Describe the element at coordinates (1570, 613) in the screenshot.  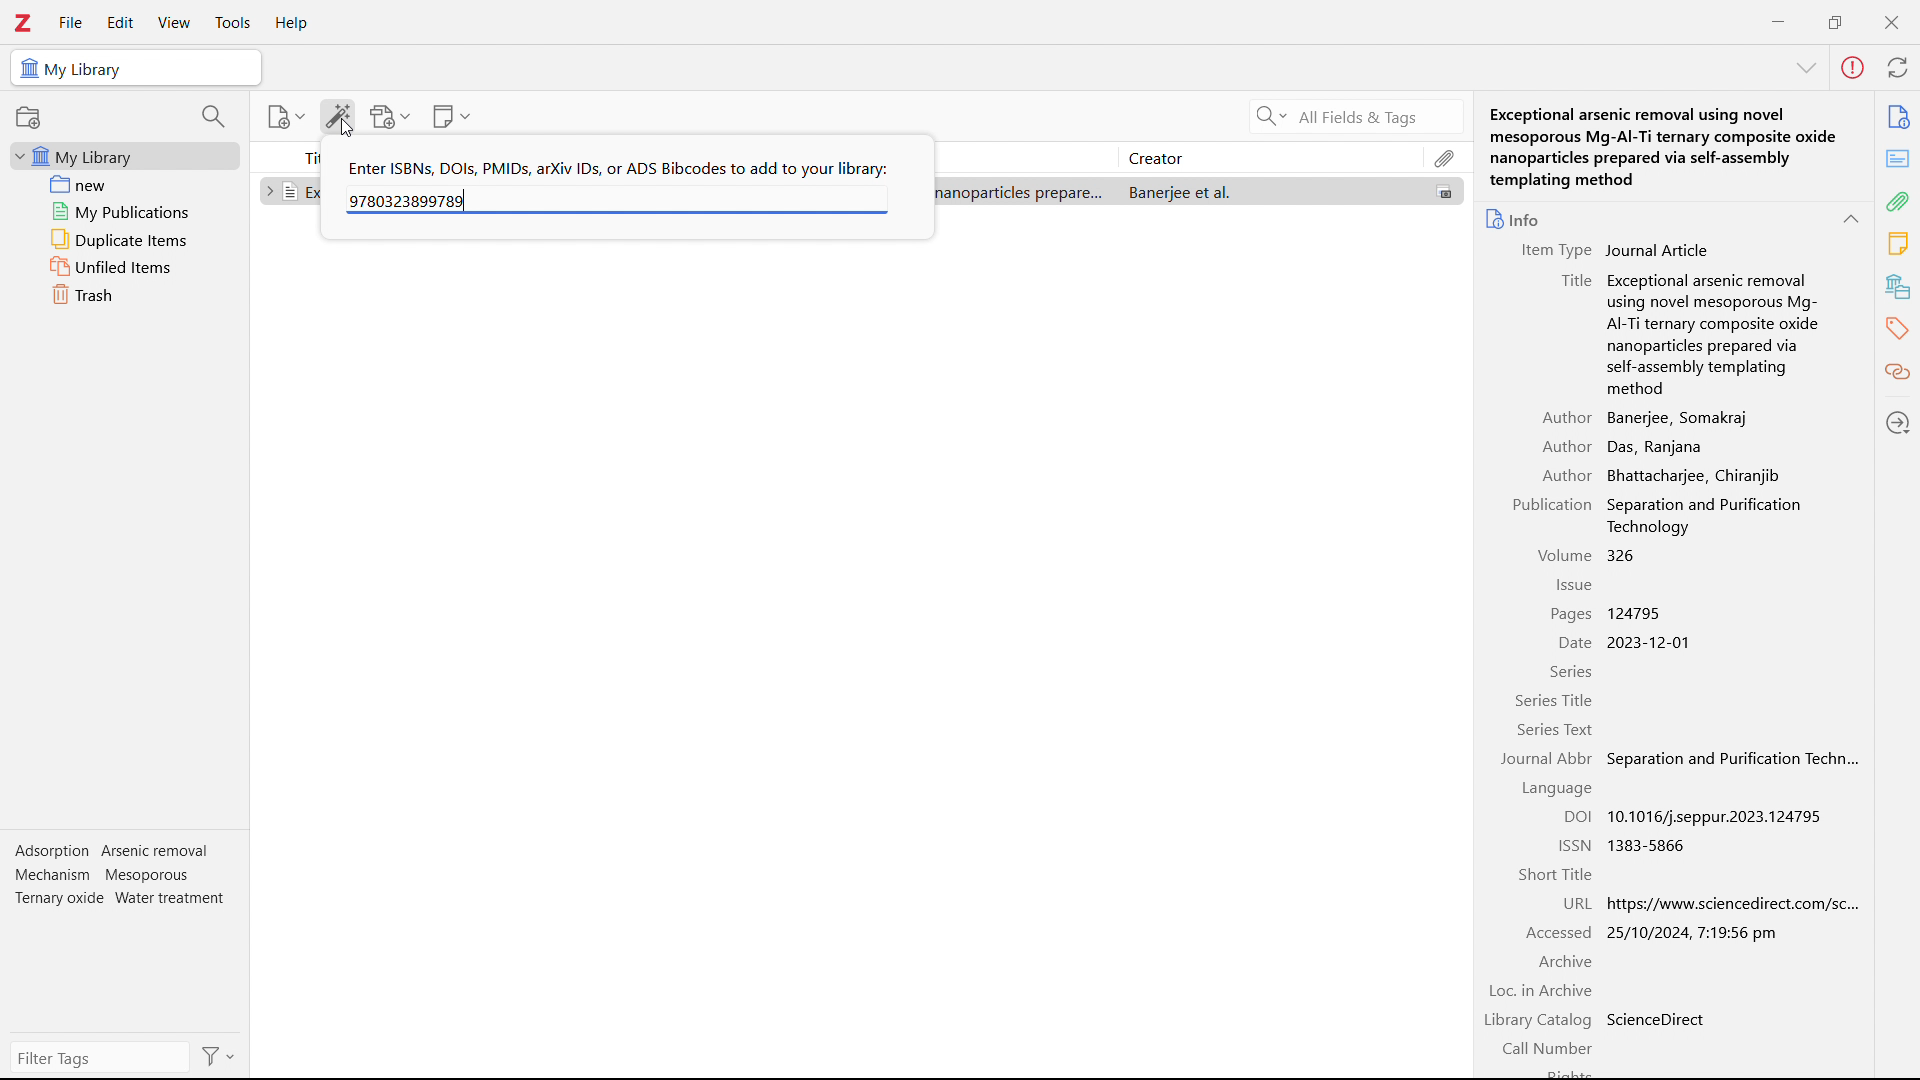
I see `pages` at that location.